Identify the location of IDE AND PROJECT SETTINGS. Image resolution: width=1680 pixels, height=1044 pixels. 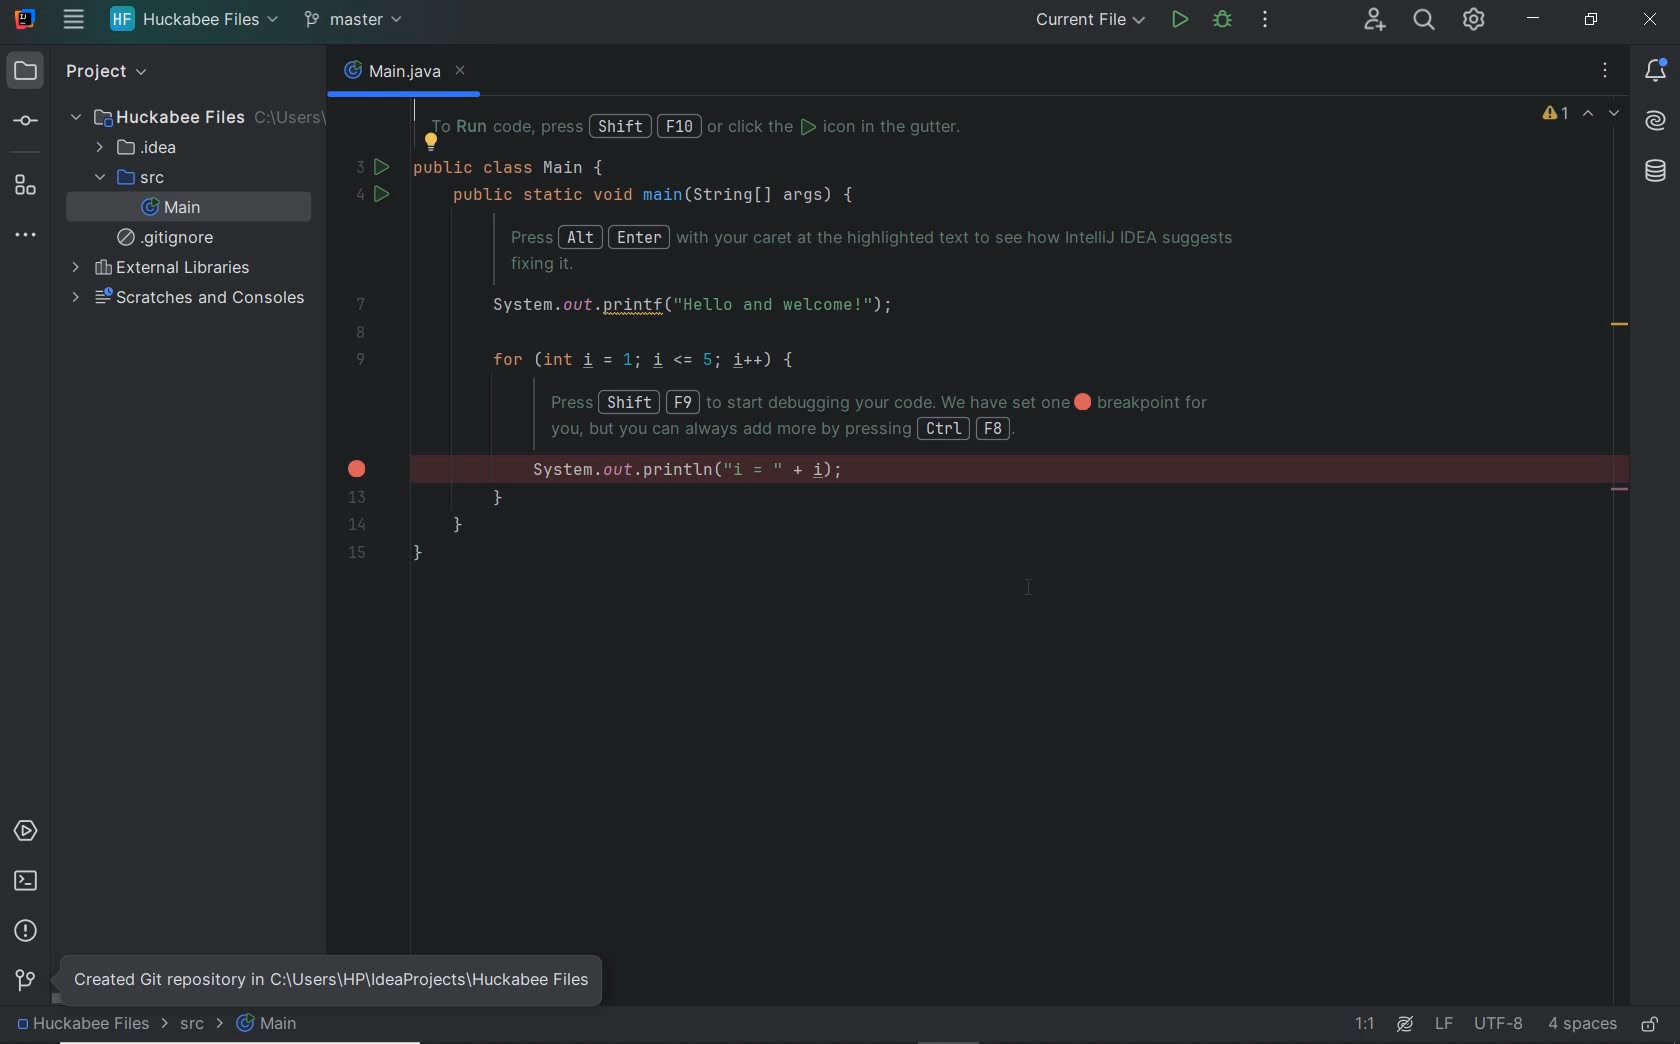
(1475, 20).